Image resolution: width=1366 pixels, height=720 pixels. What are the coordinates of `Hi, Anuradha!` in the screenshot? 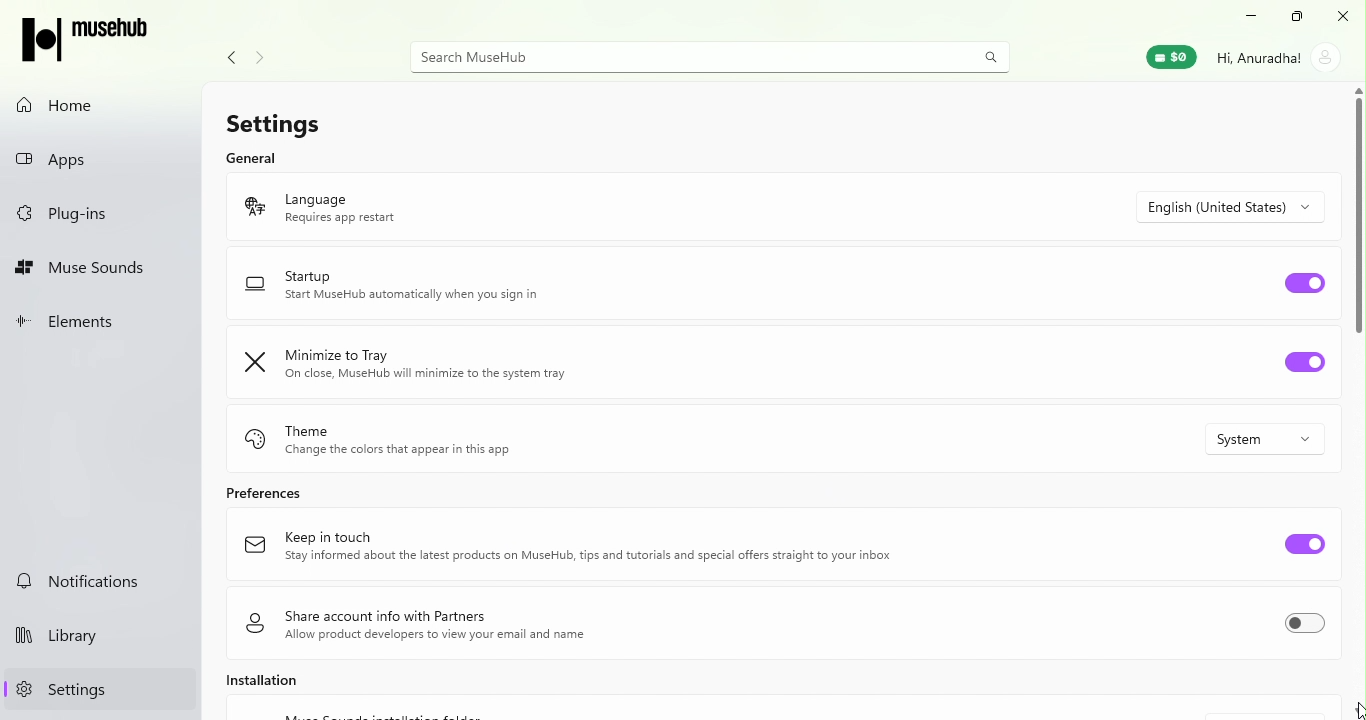 It's located at (1259, 58).